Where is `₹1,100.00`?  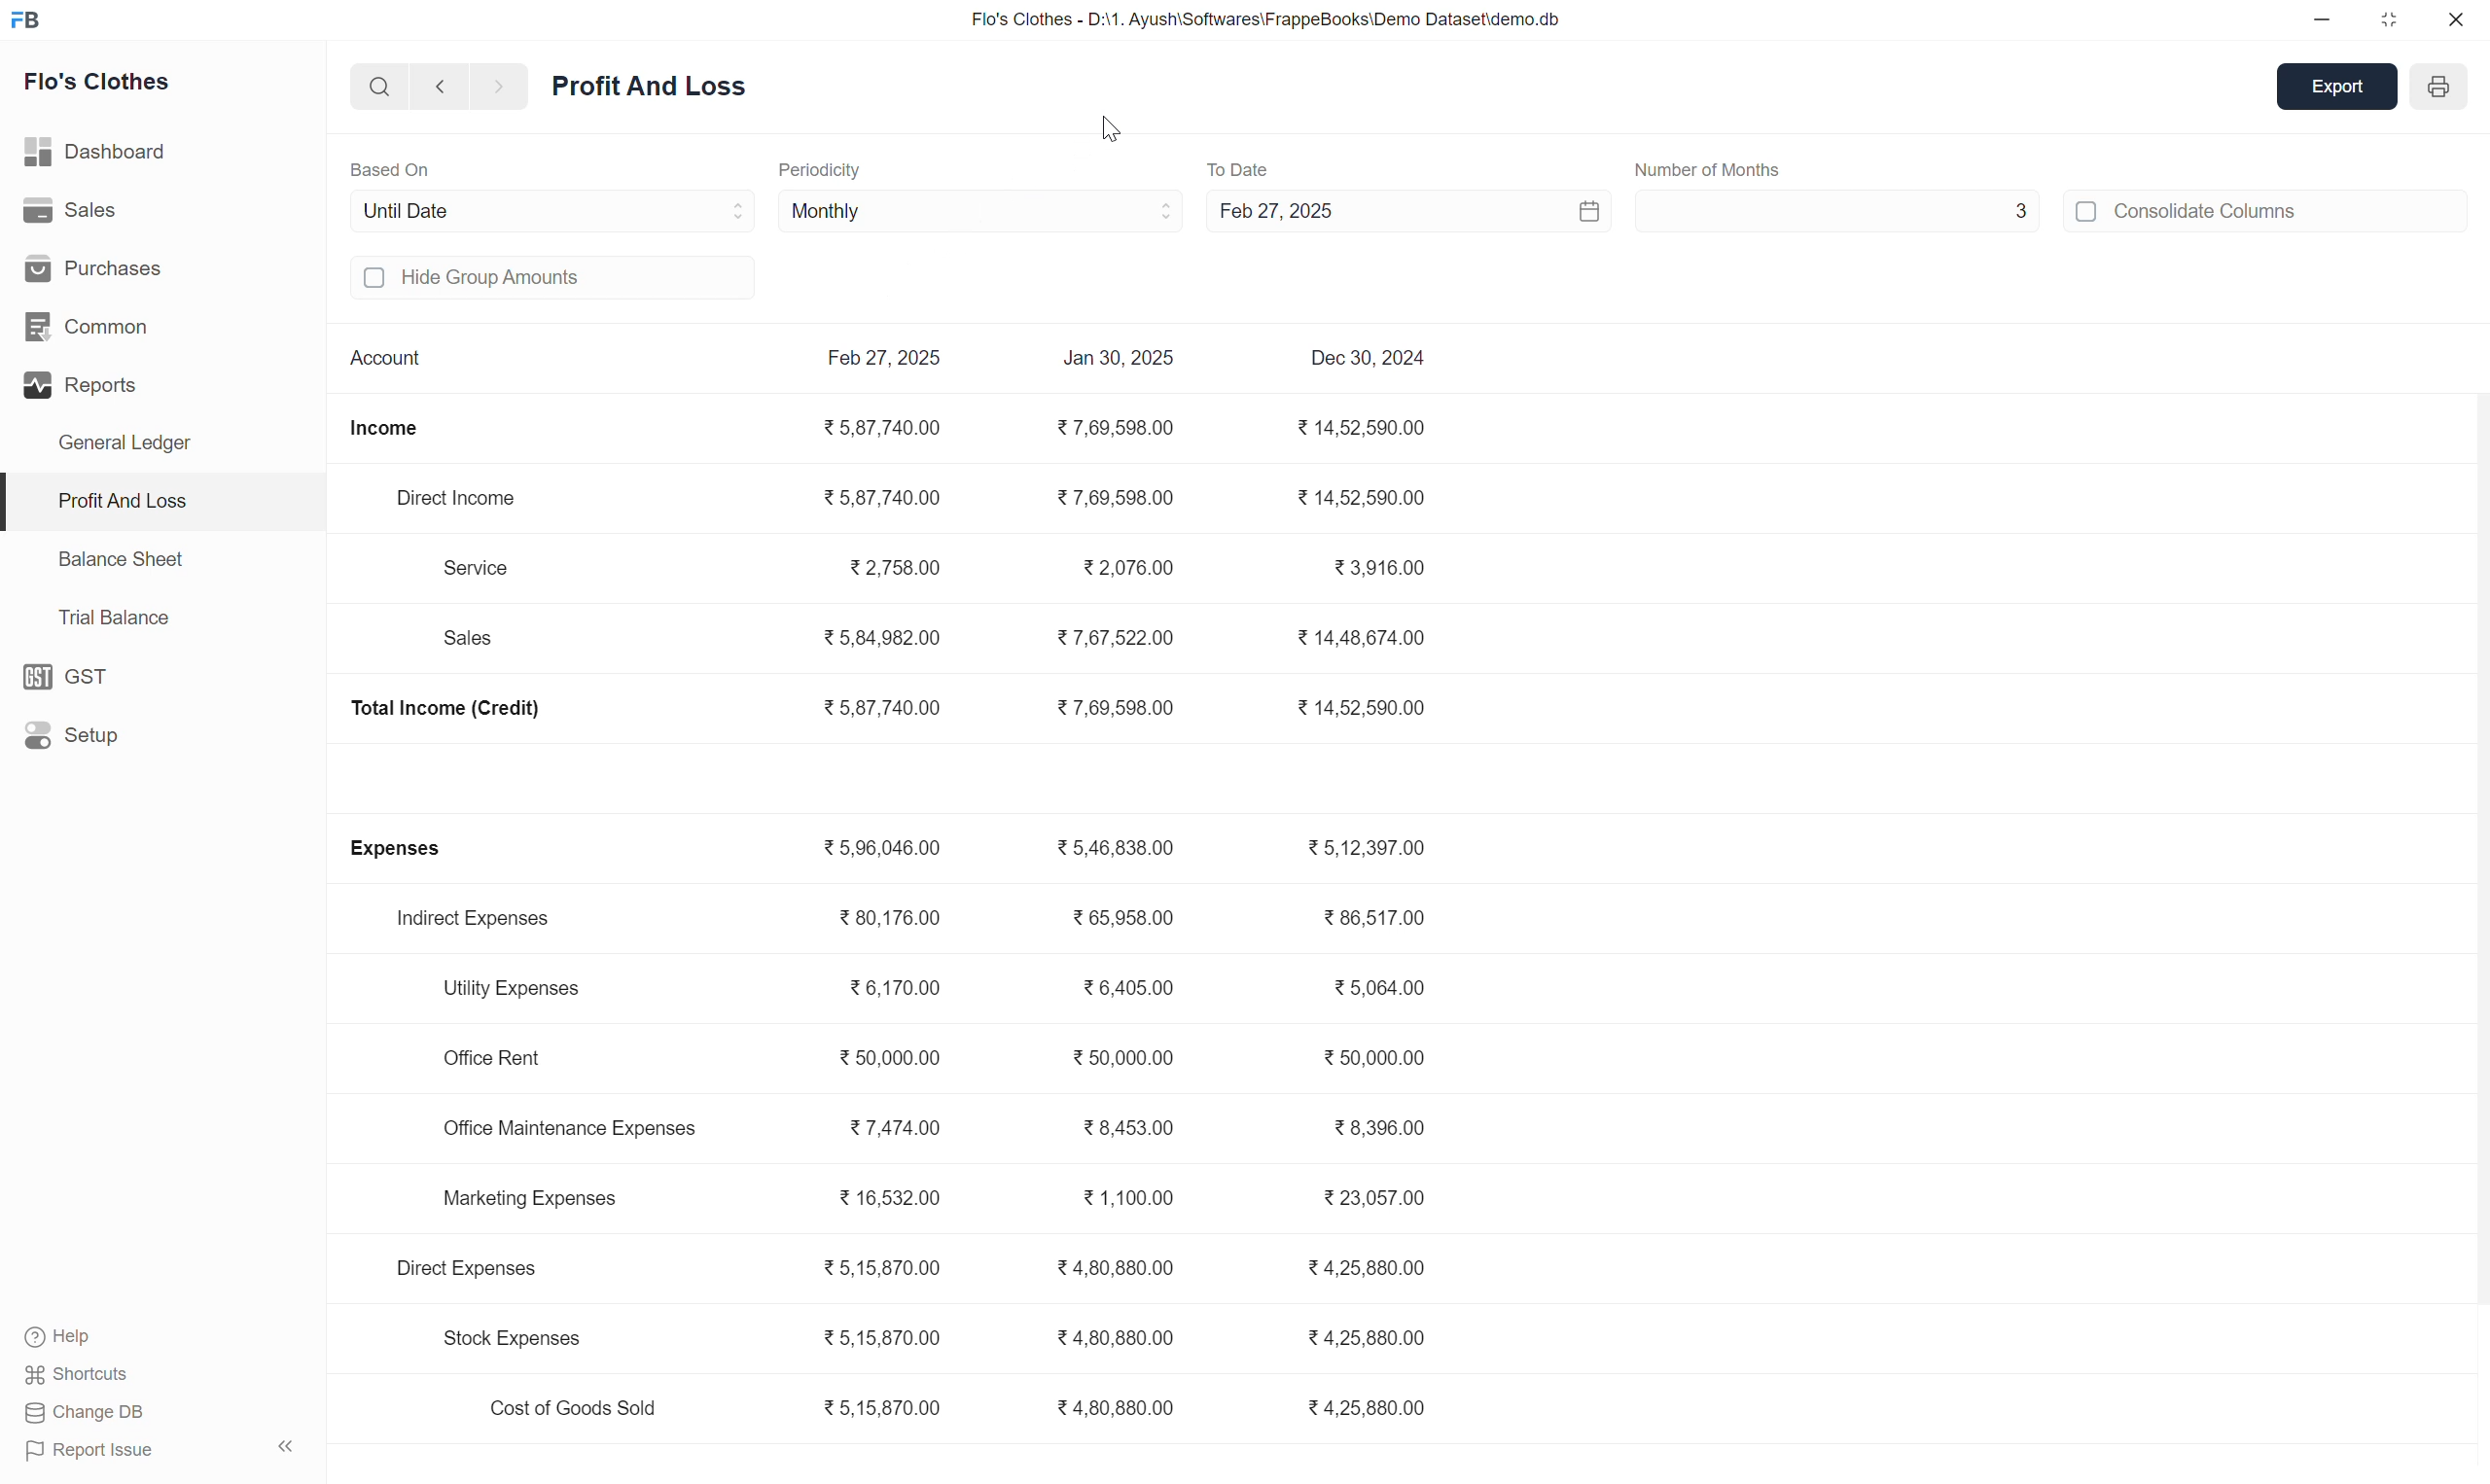 ₹1,100.00 is located at coordinates (1128, 1195).